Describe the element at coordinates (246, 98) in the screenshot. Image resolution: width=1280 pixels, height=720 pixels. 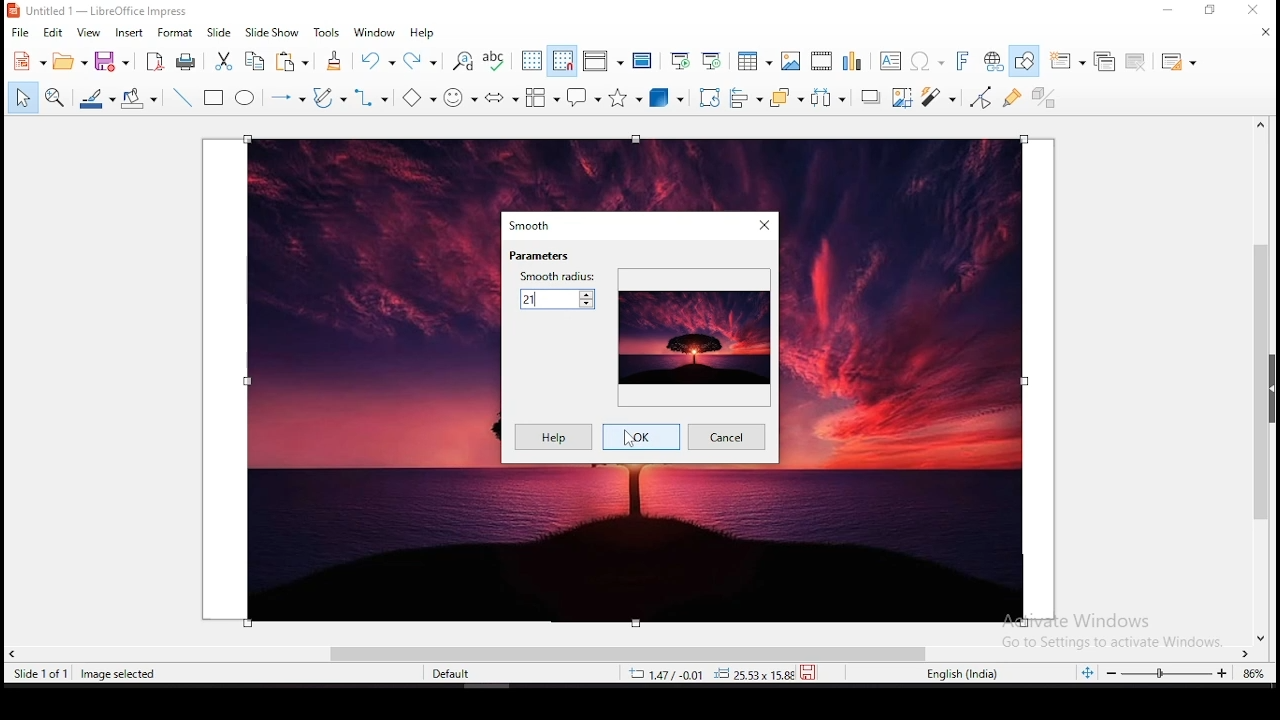
I see `ellipse` at that location.